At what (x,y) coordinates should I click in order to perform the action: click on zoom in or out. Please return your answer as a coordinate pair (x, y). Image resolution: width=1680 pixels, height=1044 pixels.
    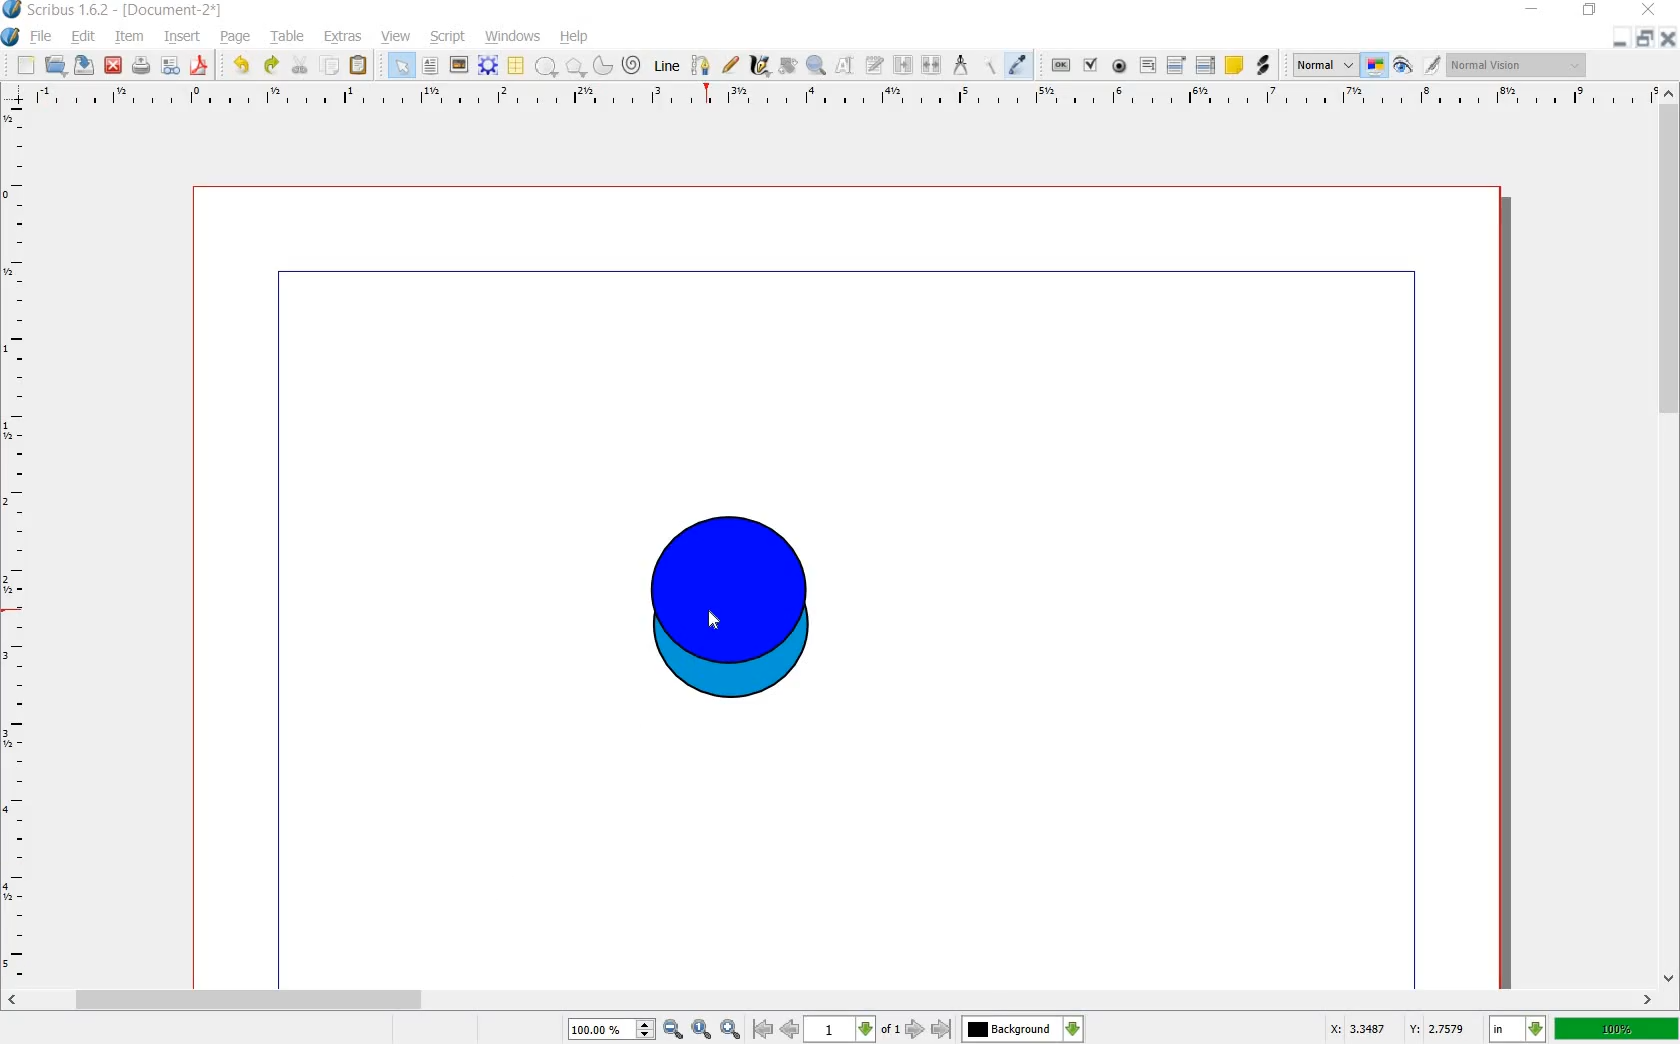
    Looking at the image, I should click on (816, 68).